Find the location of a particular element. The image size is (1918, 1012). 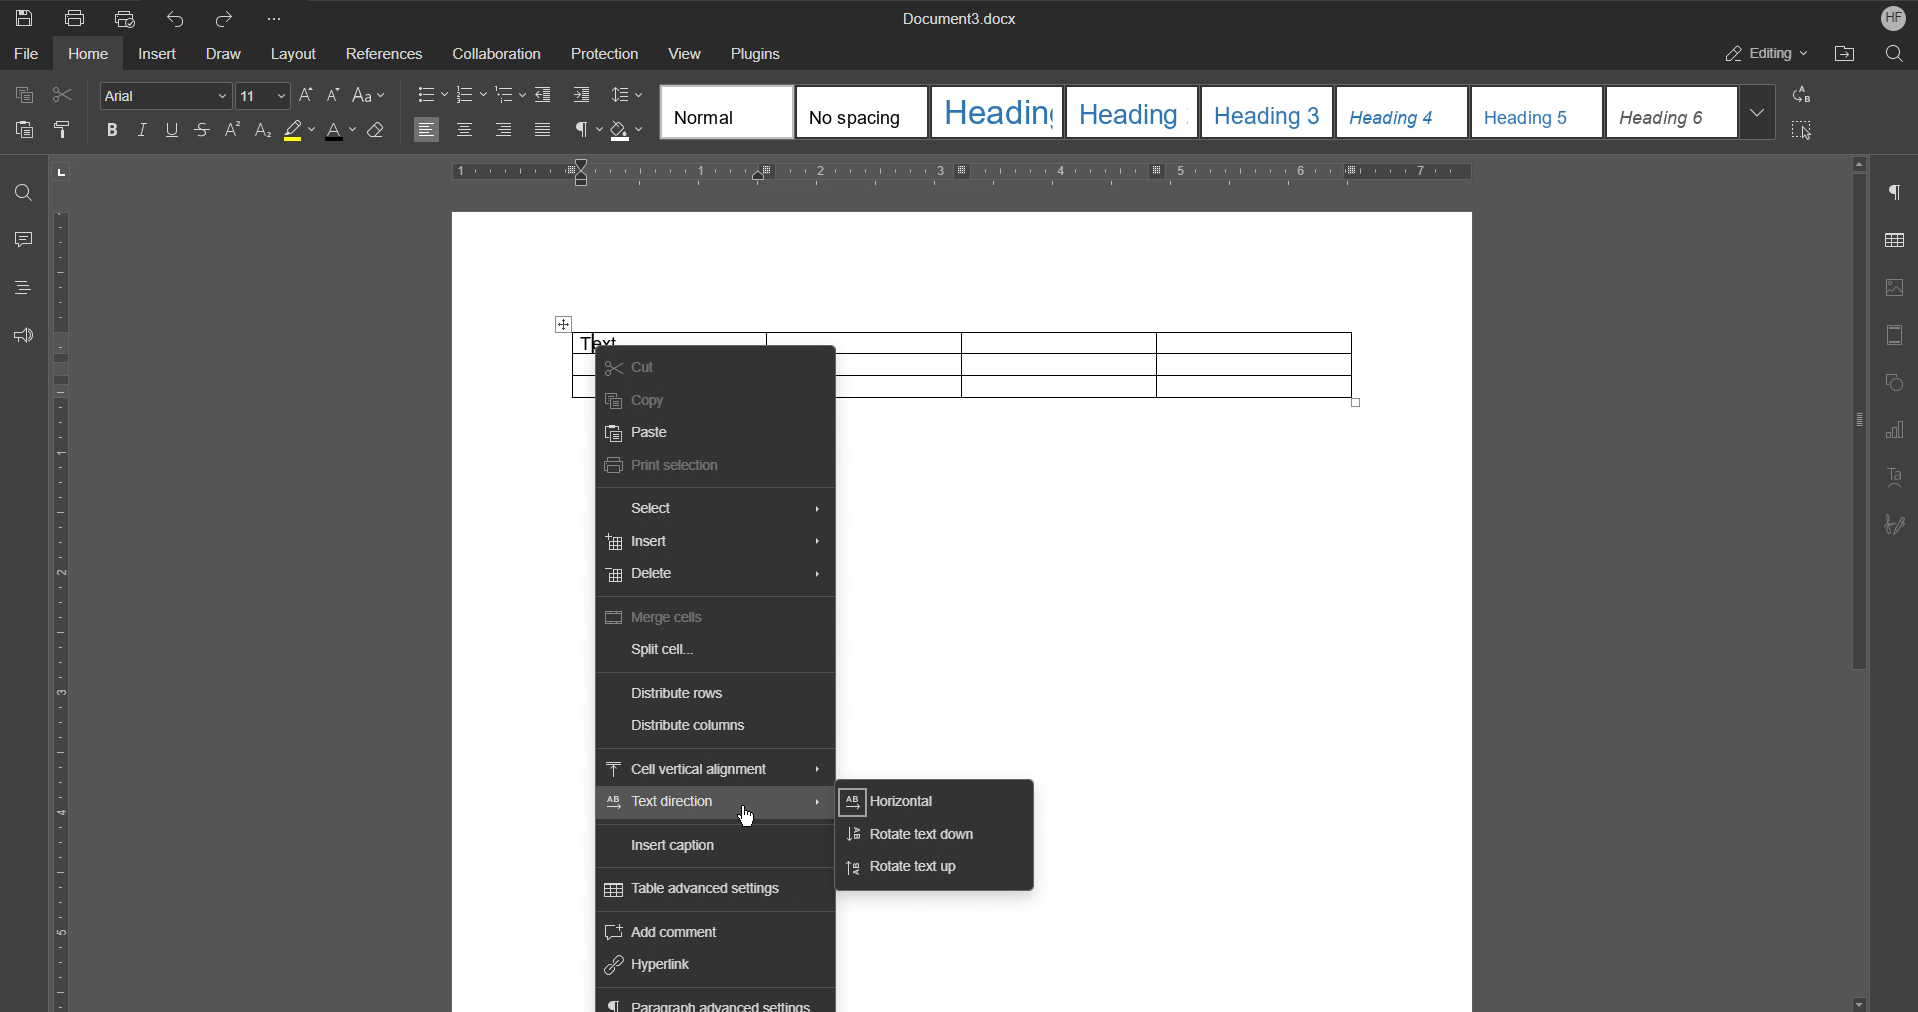

Alignments is located at coordinates (485, 130).